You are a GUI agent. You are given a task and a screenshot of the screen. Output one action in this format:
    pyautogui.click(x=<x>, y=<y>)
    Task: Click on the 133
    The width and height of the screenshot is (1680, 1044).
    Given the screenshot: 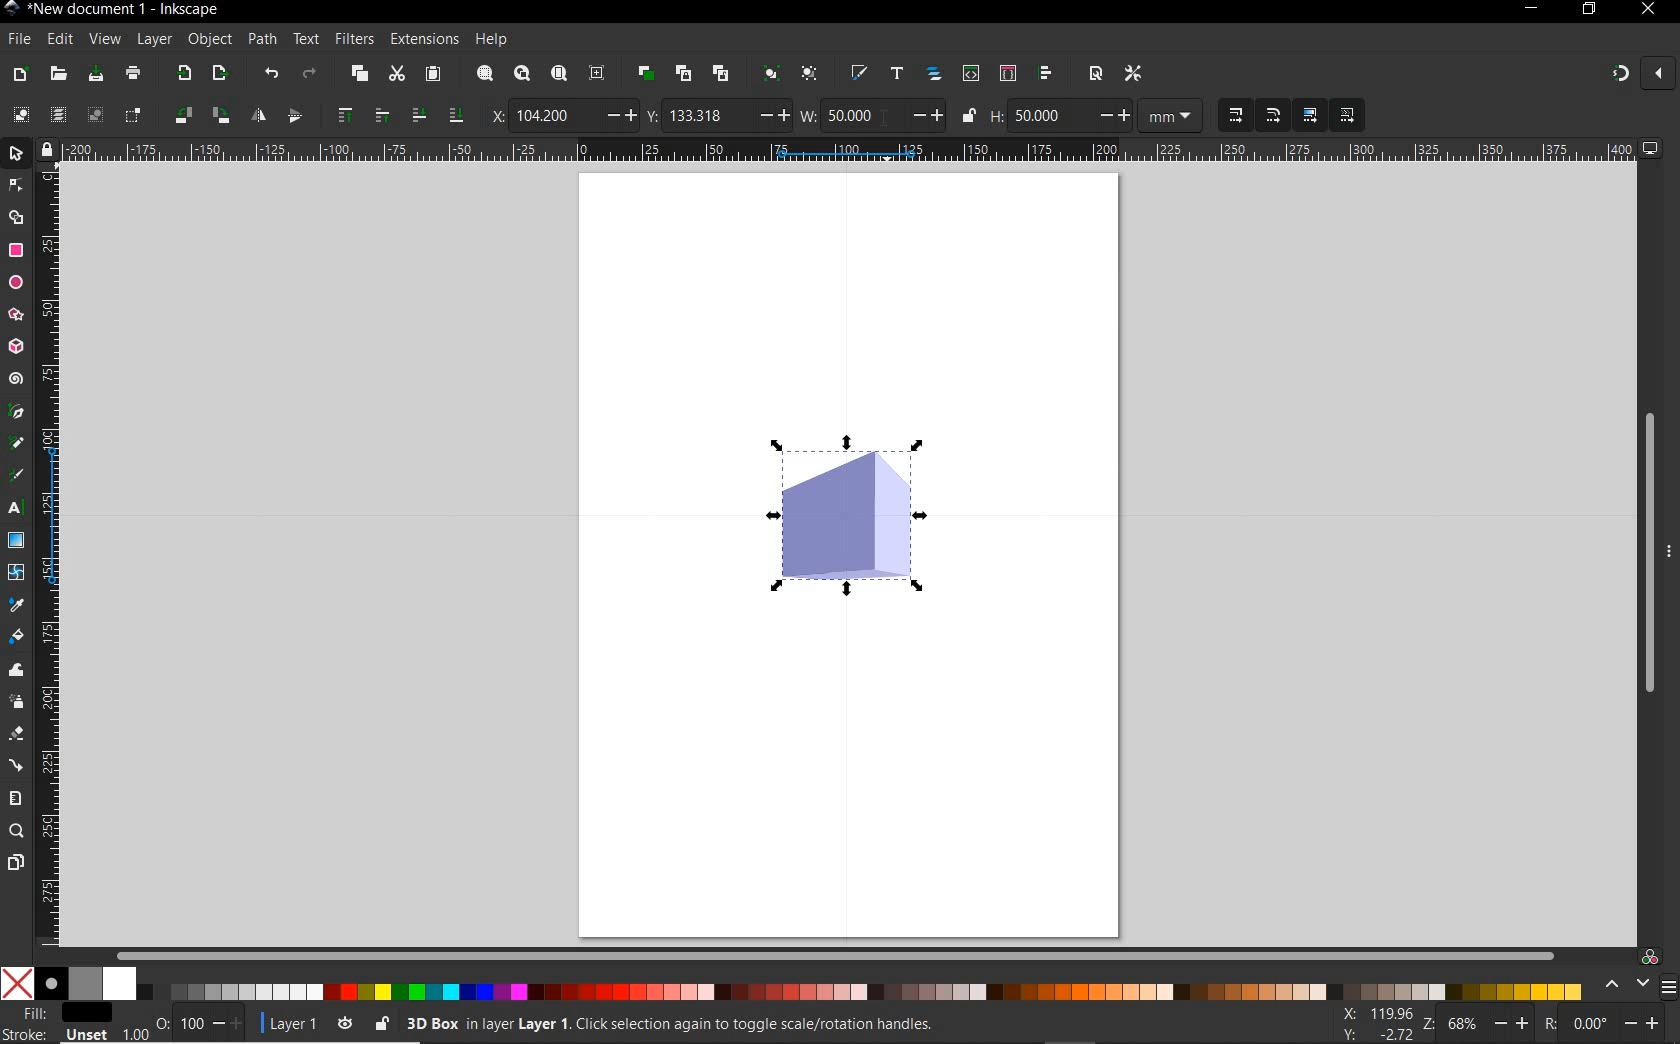 What is the action you would take?
    pyautogui.click(x=707, y=115)
    